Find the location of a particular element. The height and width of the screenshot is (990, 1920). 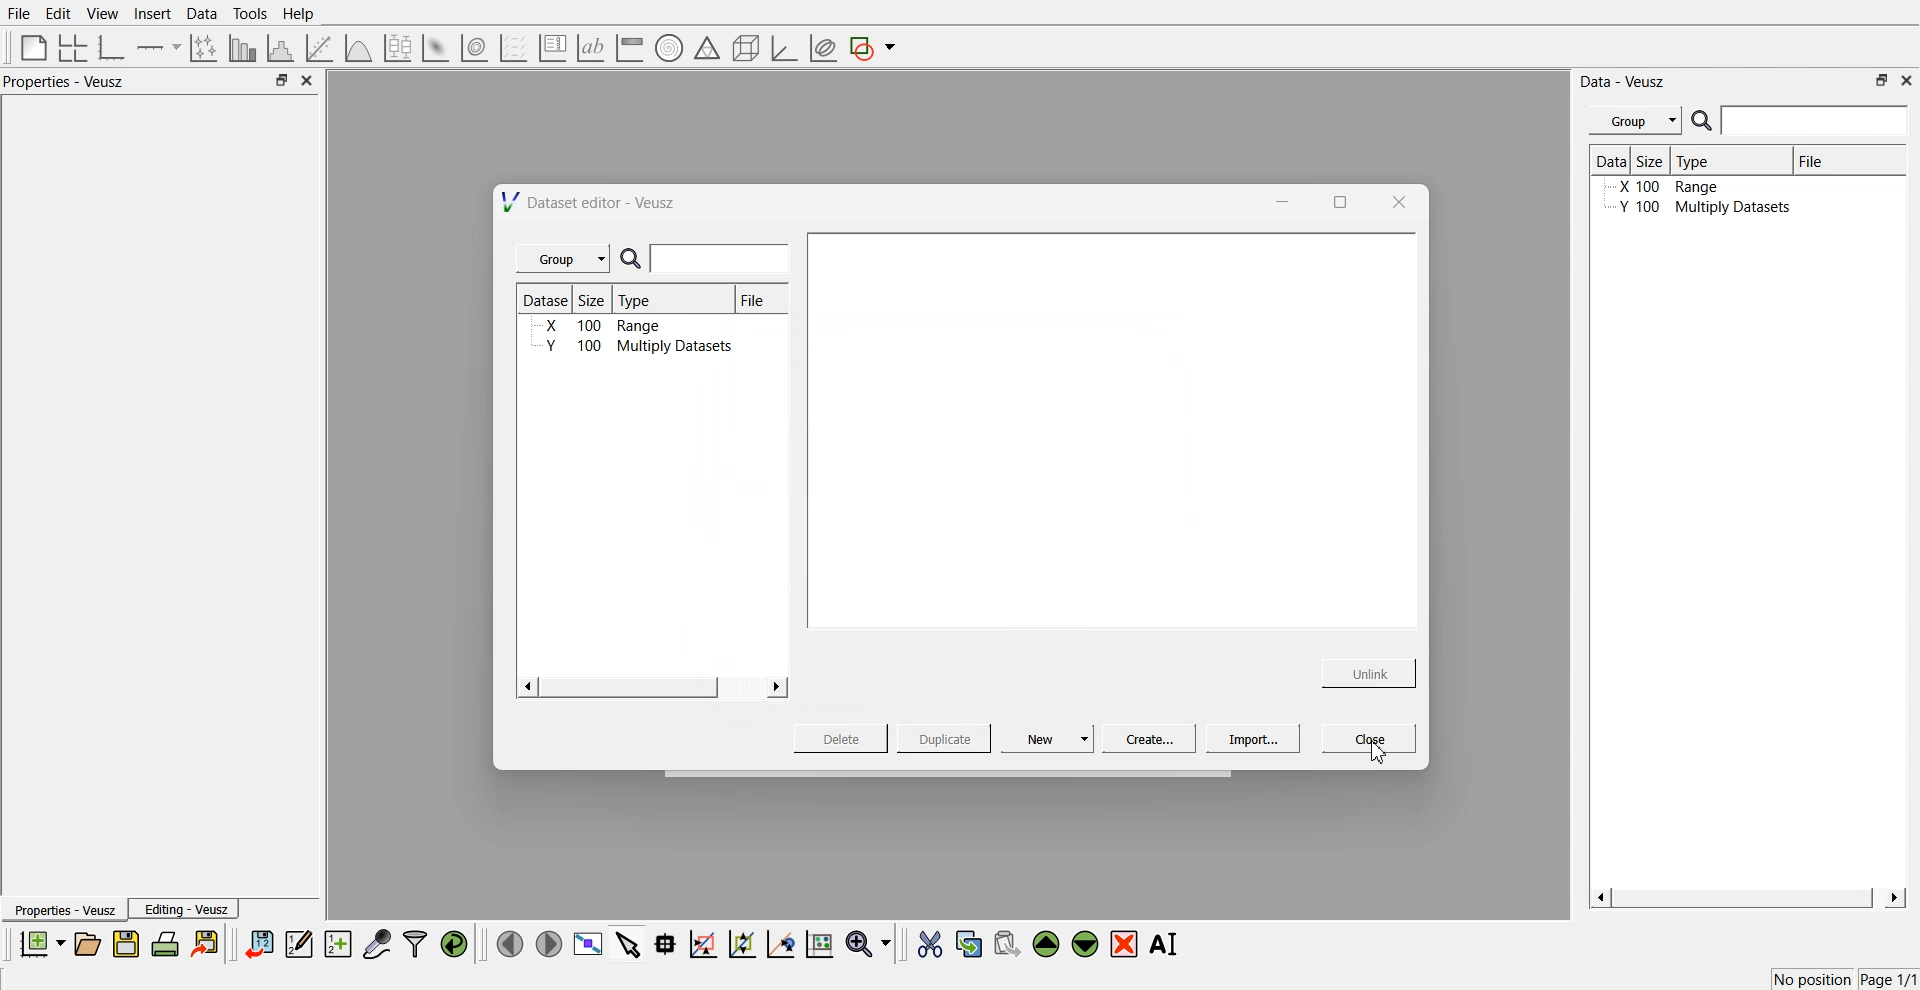

Delete is located at coordinates (843, 737).